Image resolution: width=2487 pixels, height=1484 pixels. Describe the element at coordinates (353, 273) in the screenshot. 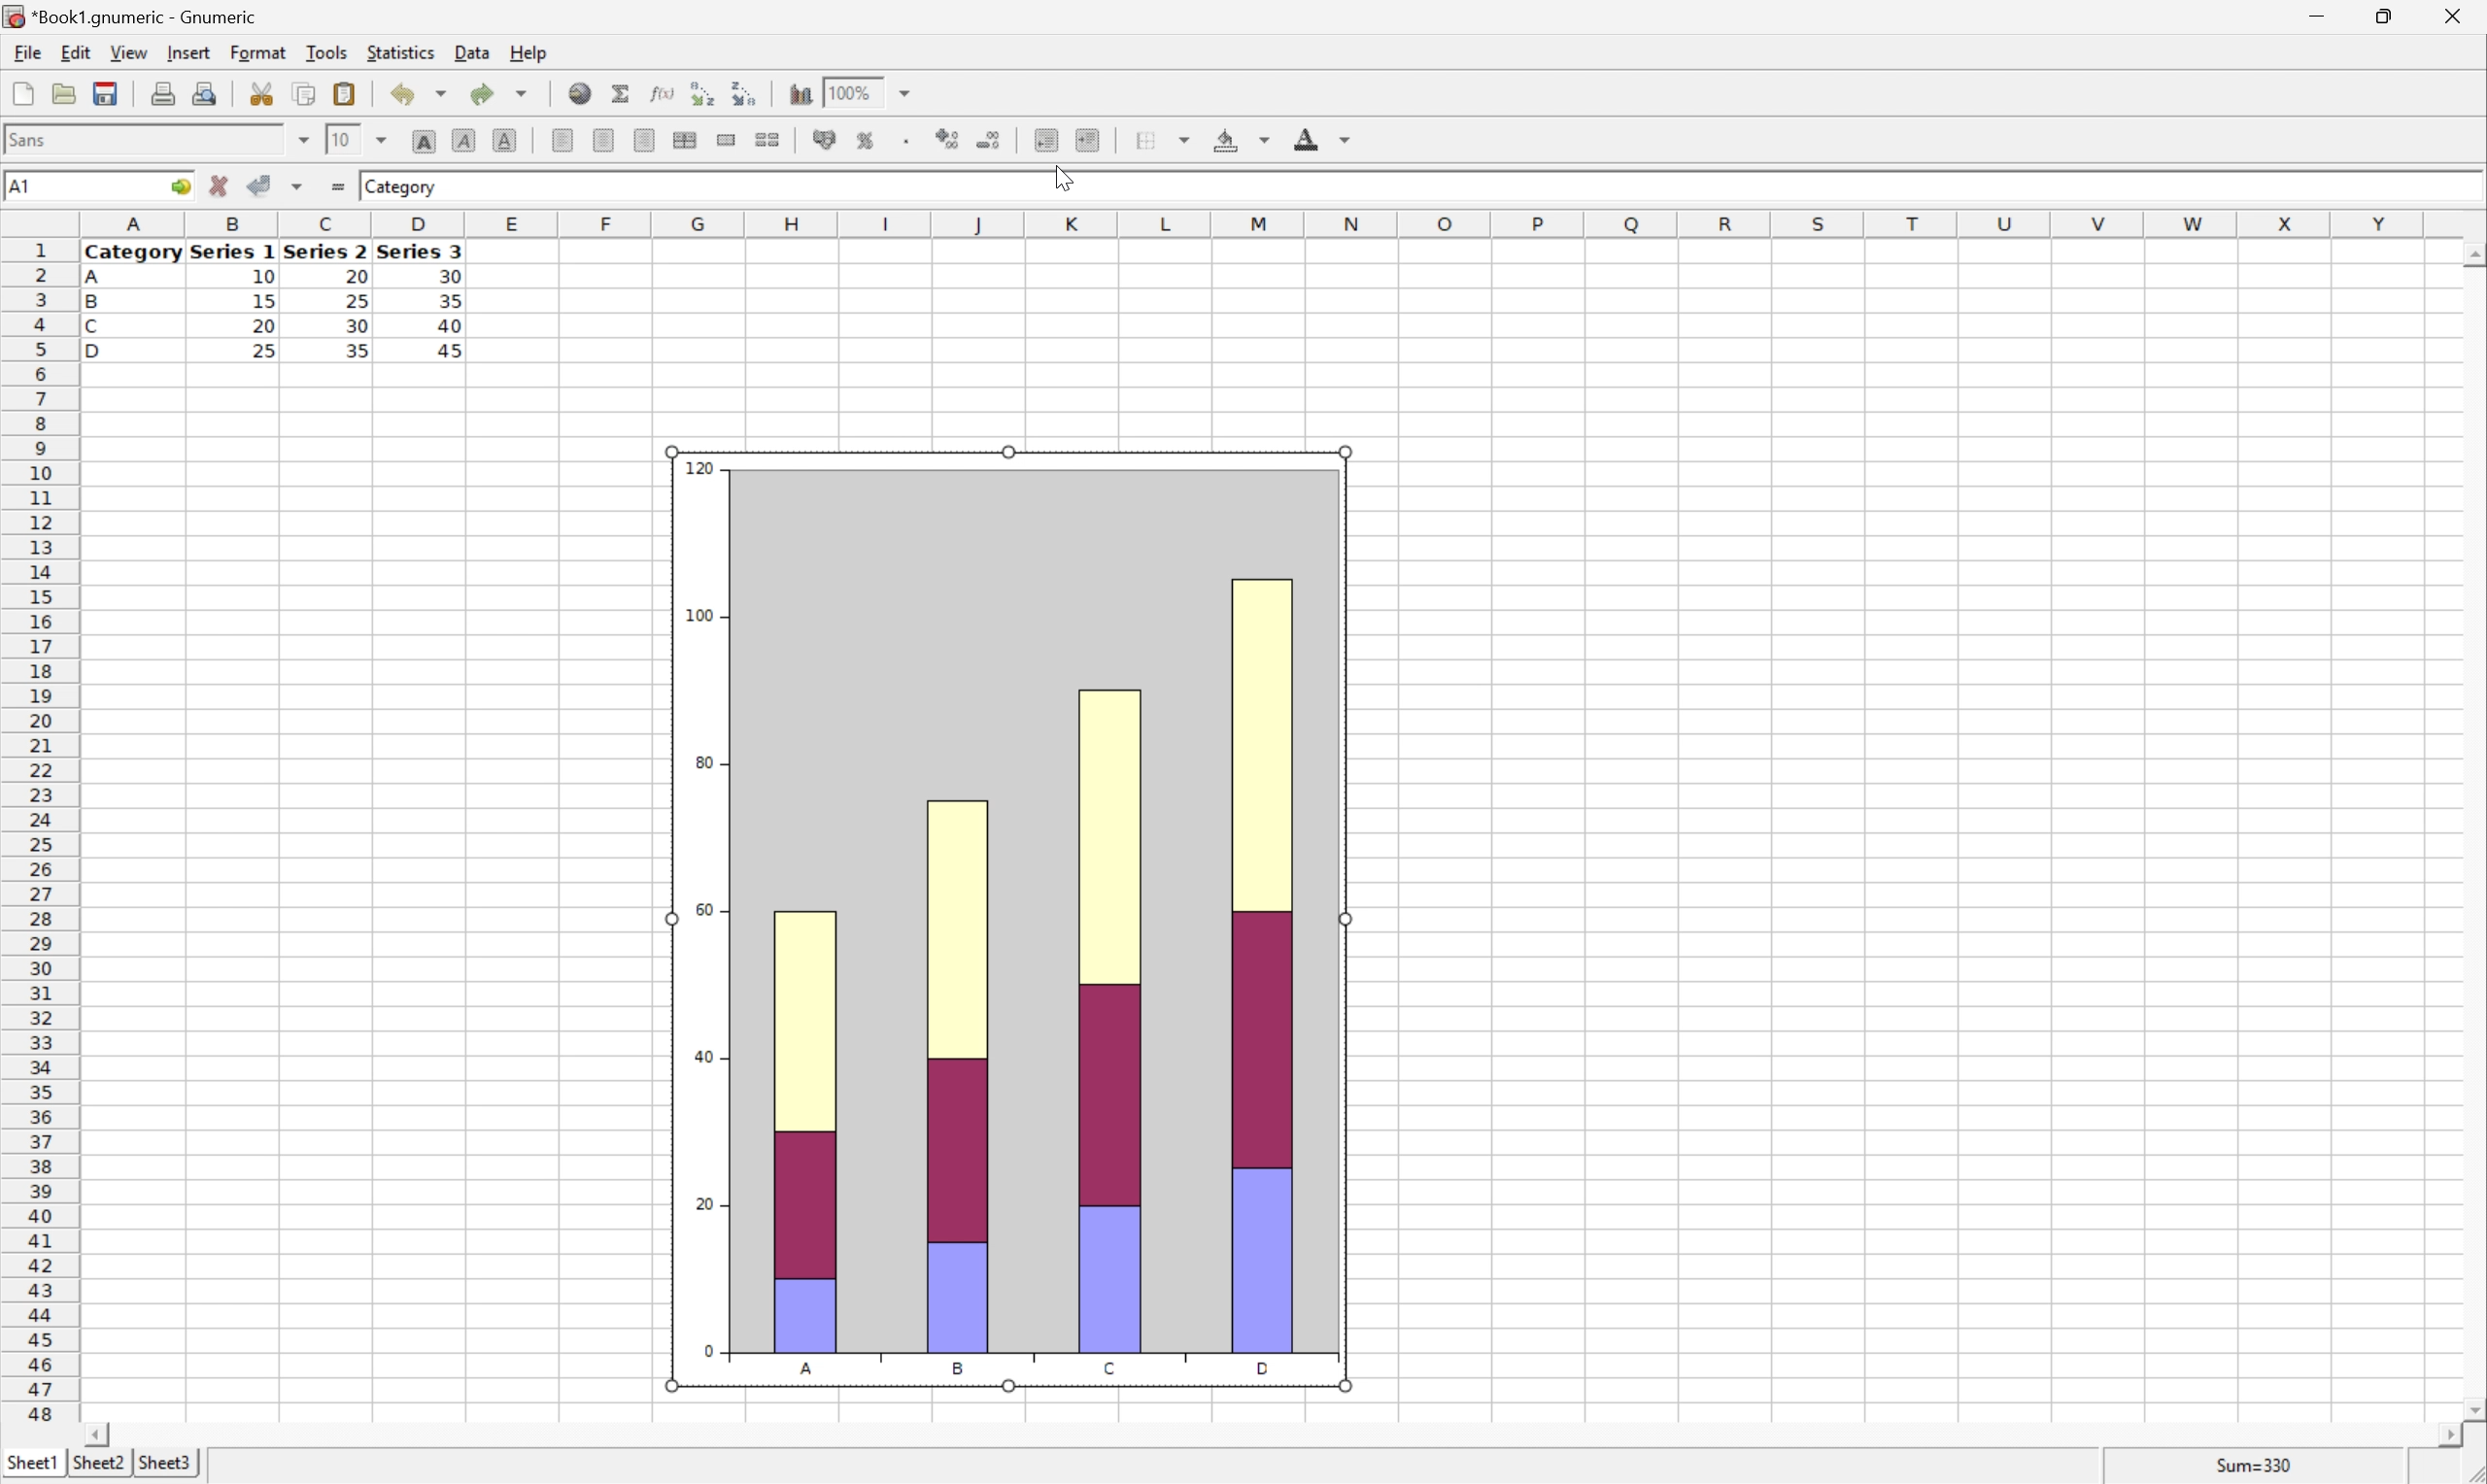

I see `20` at that location.